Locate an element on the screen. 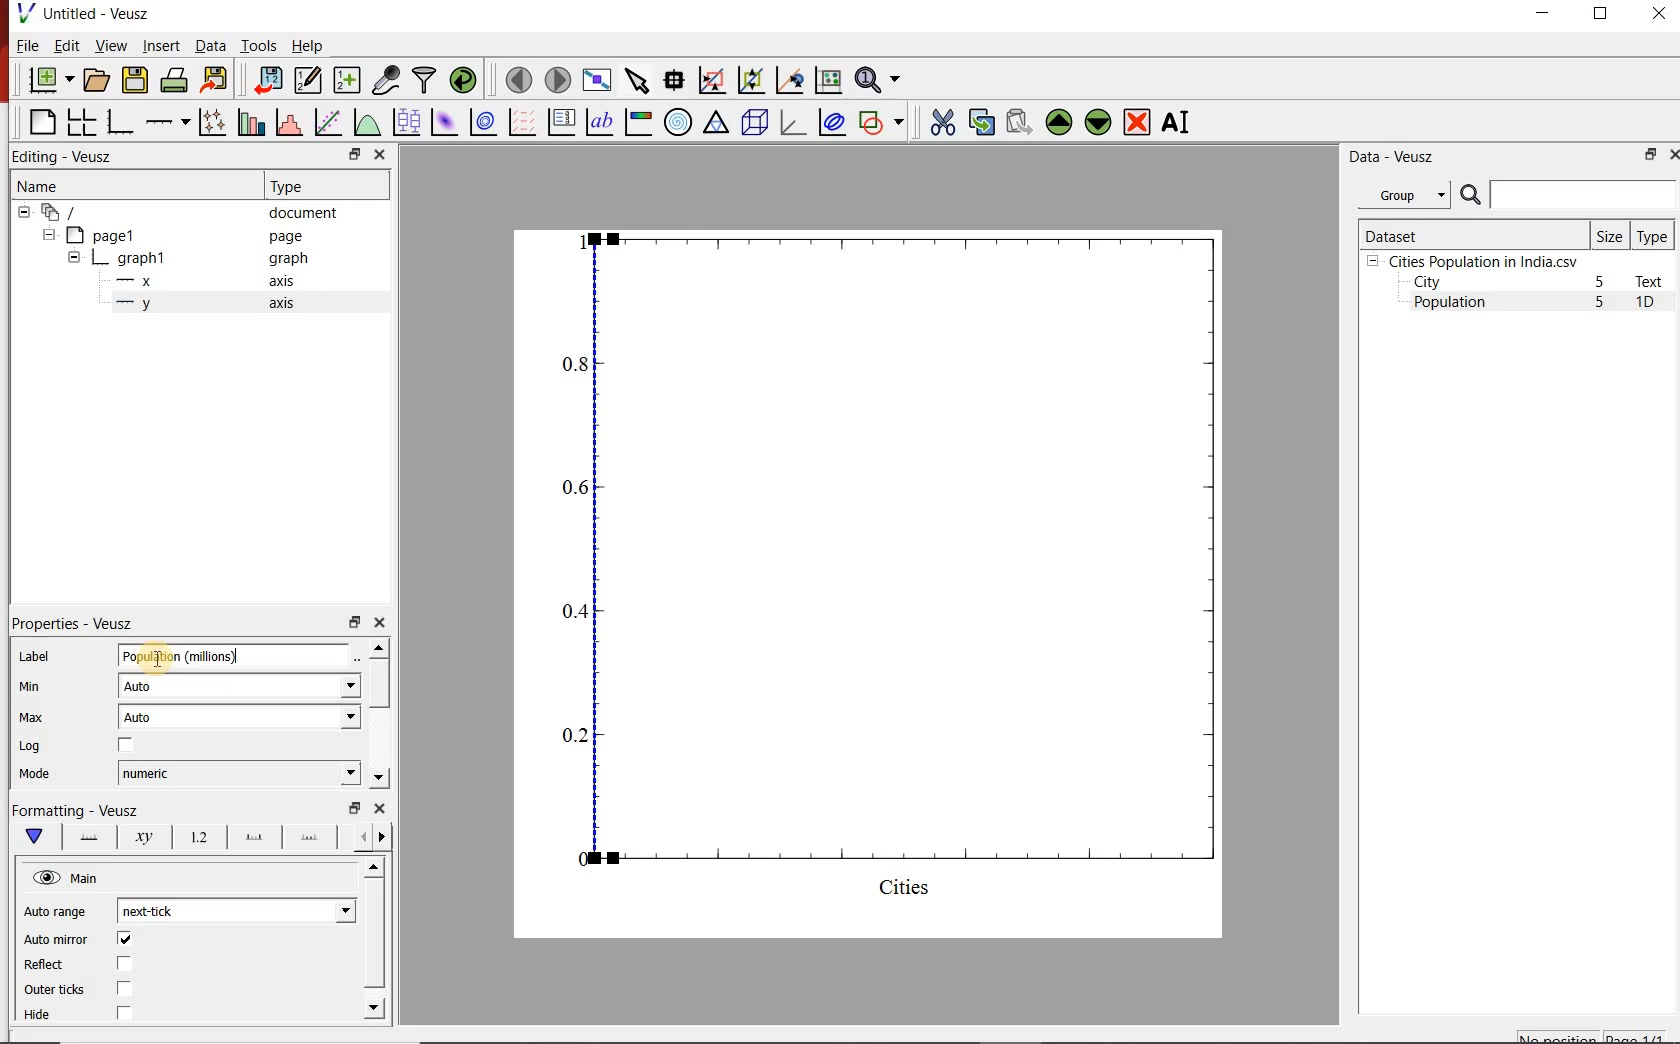 This screenshot has width=1680, height=1044. click to recenter graph axes is located at coordinates (788, 81).